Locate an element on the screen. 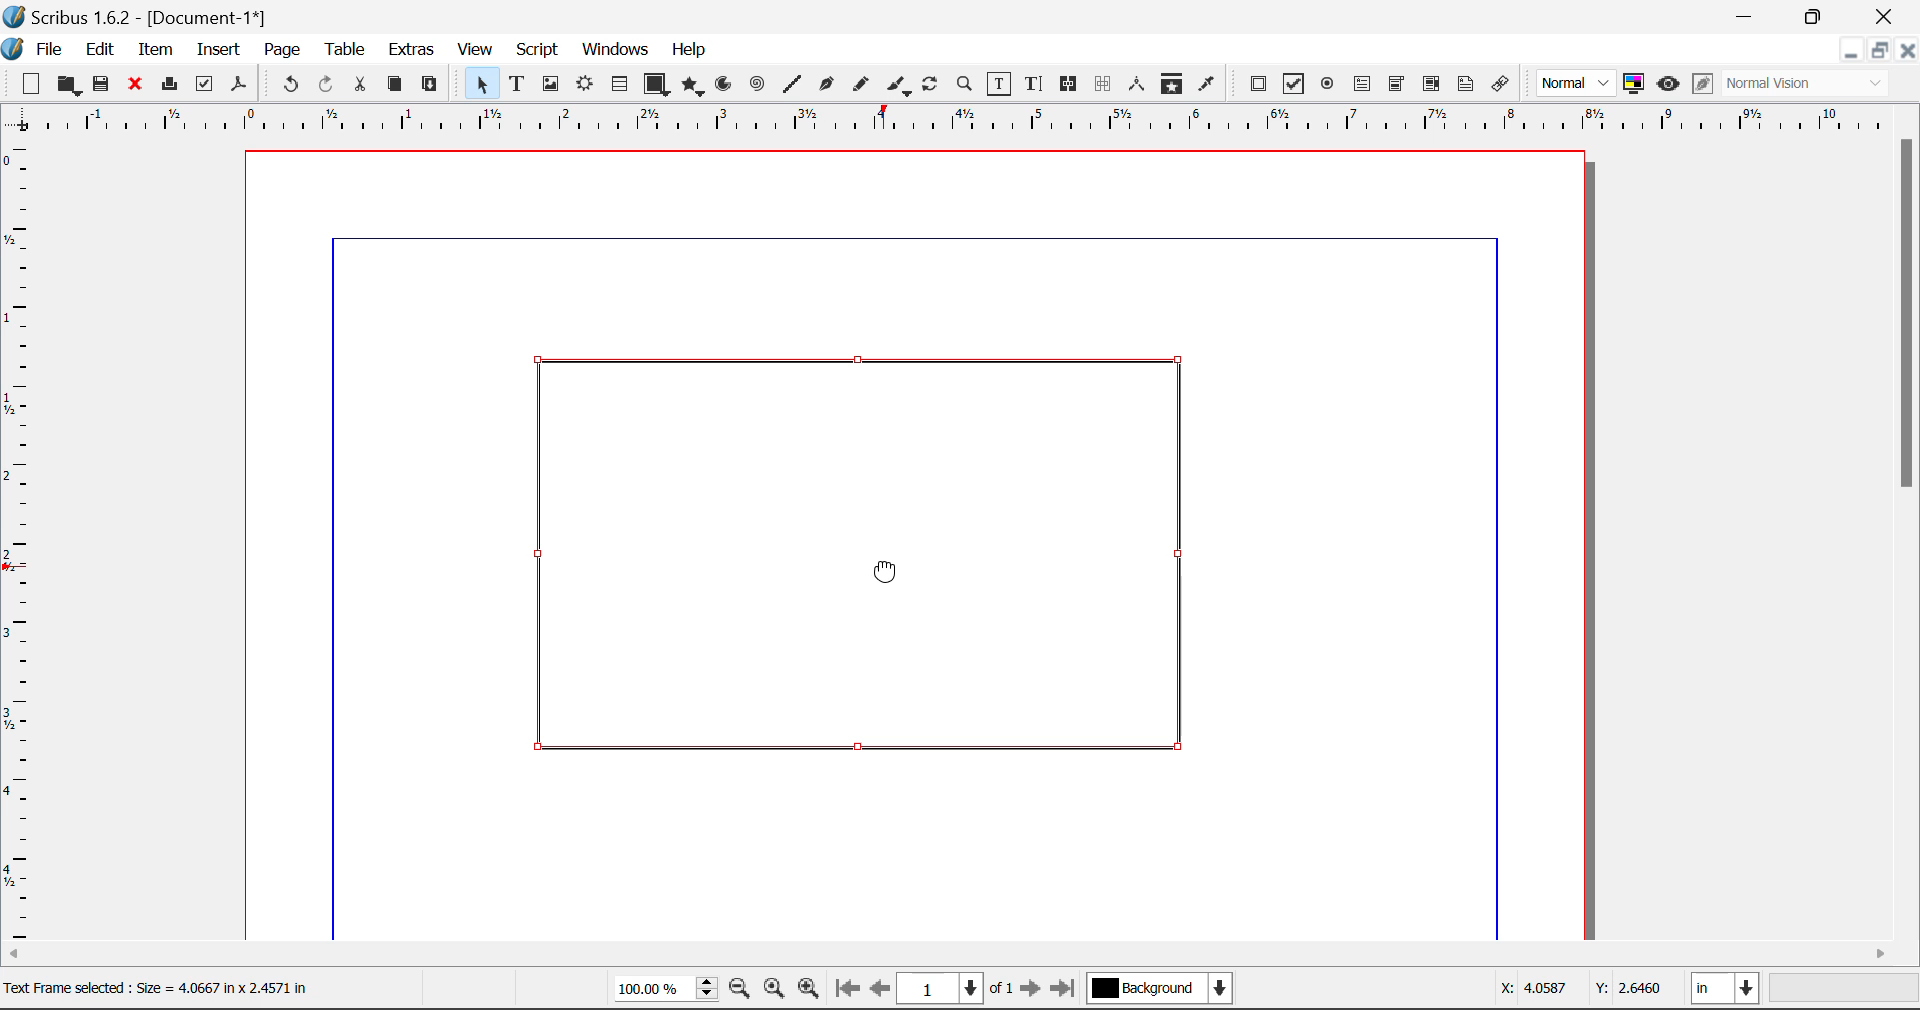 This screenshot has height=1010, width=1920. New is located at coordinates (29, 84).